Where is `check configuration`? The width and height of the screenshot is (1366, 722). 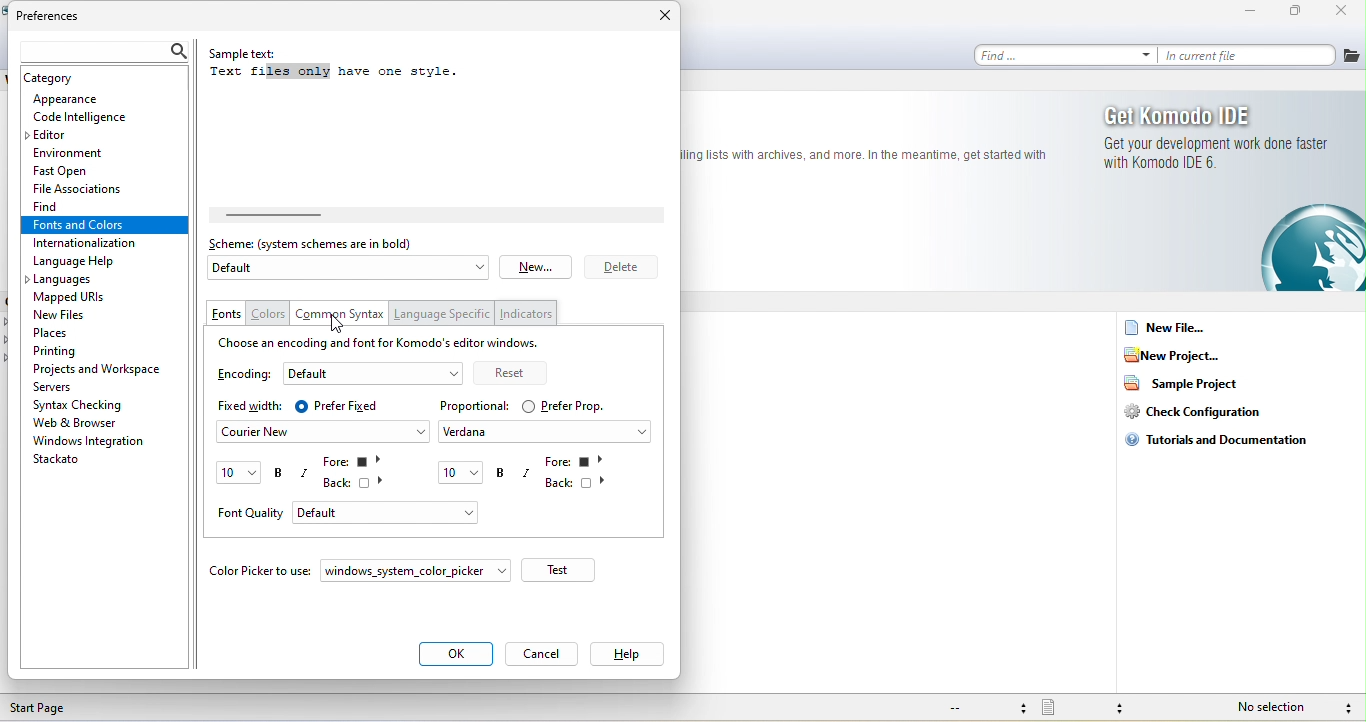
check configuration is located at coordinates (1202, 414).